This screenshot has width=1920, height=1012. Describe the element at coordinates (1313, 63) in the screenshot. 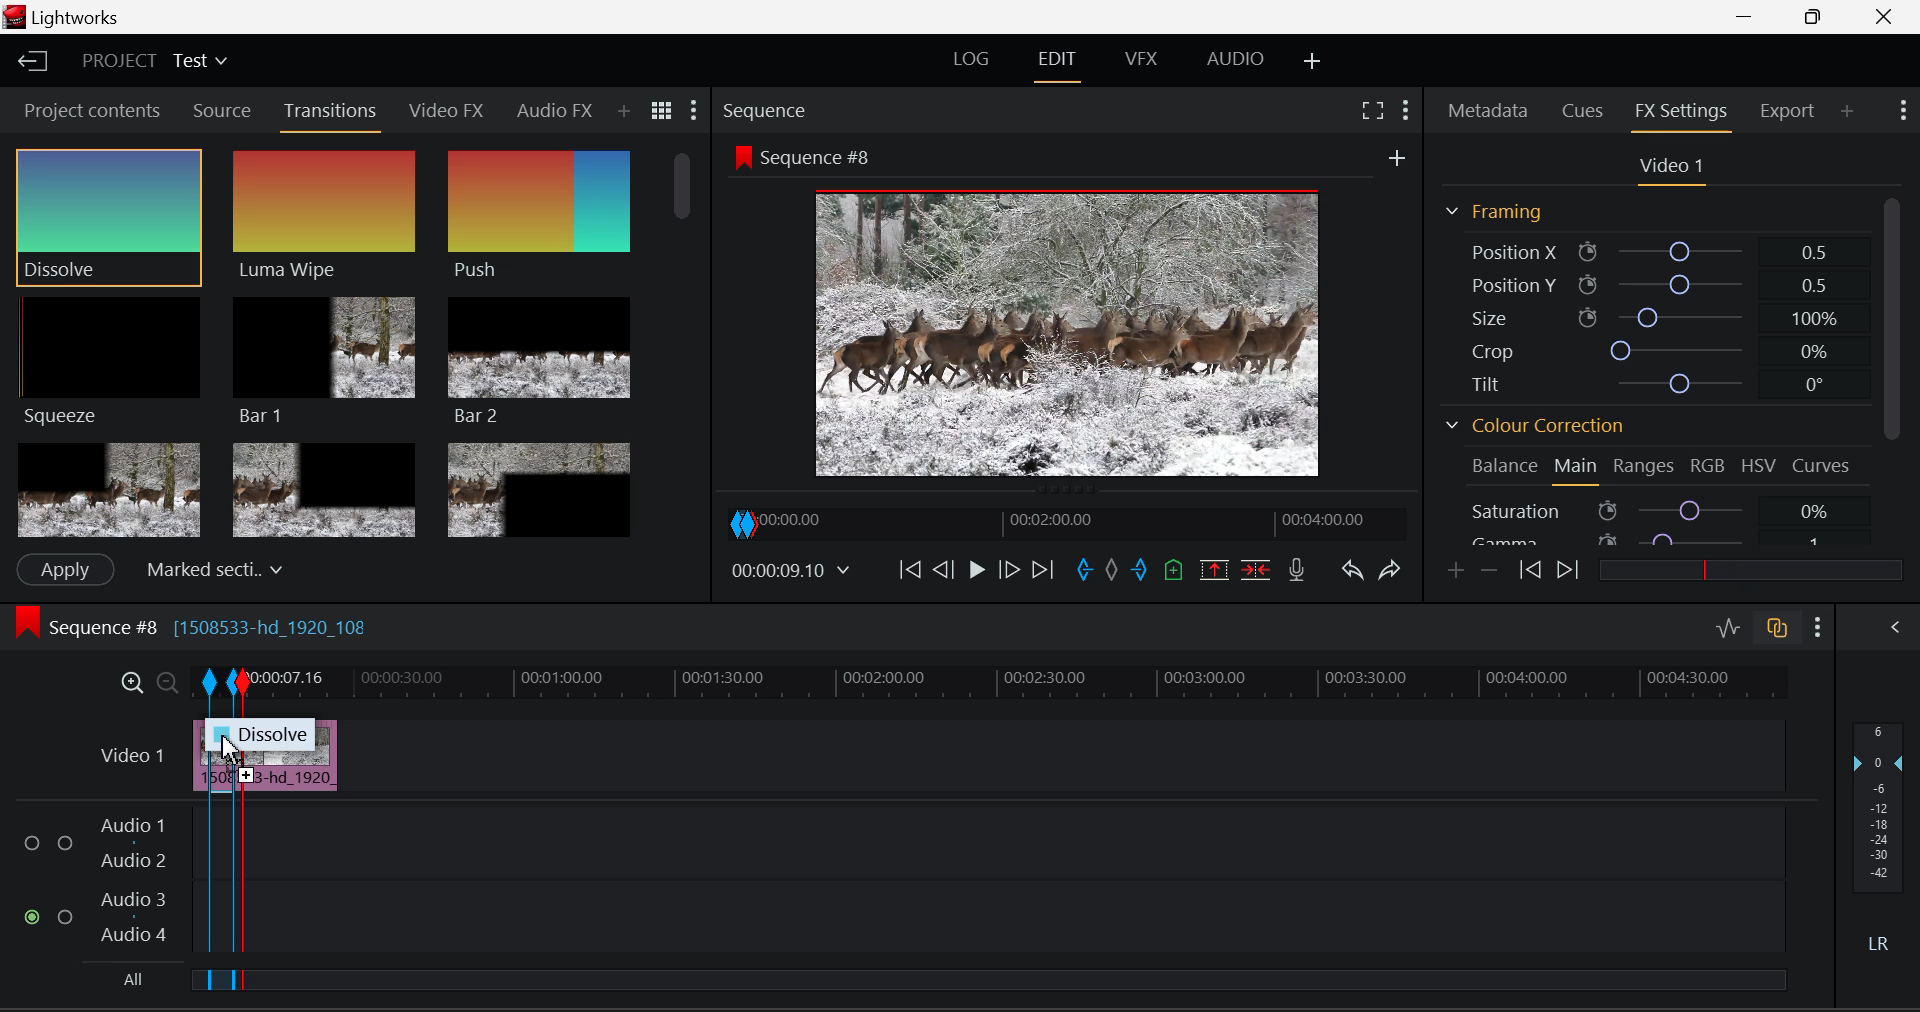

I see `Add Layout` at that location.